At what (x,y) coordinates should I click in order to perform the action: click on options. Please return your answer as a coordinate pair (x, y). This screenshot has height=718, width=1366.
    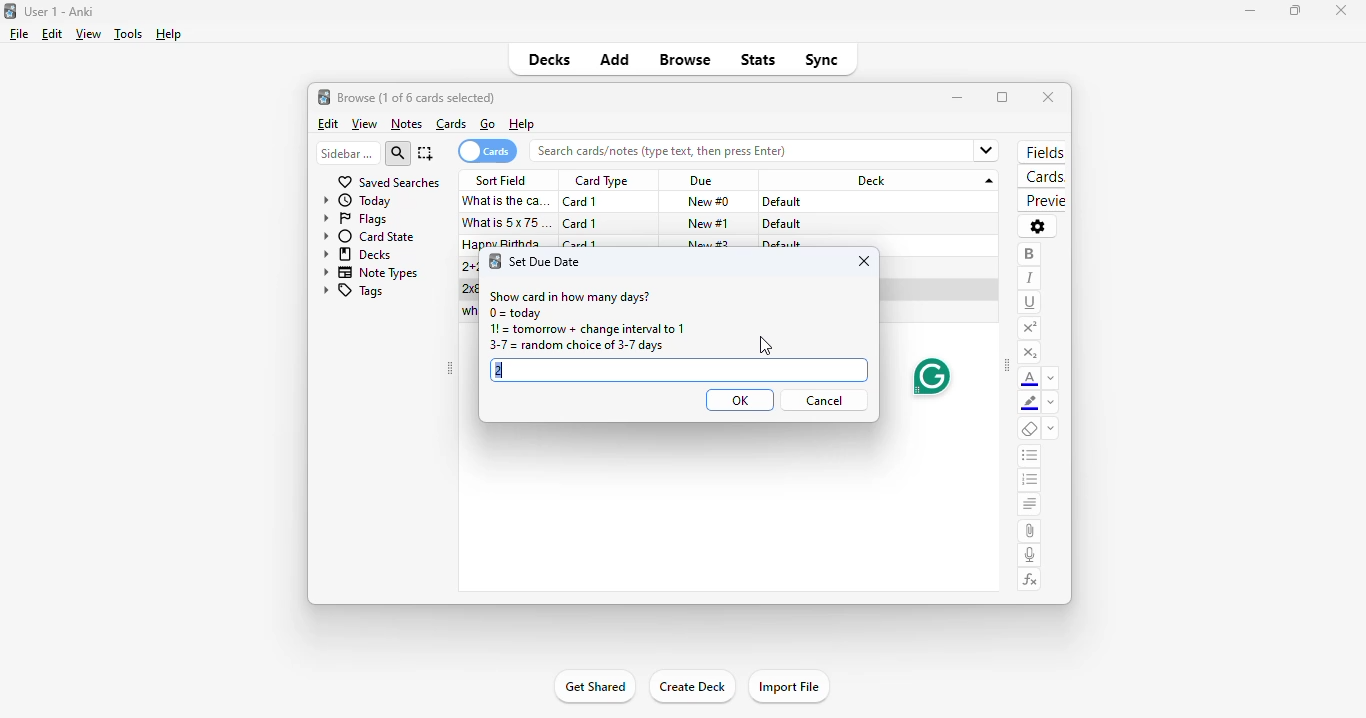
    Looking at the image, I should click on (1037, 226).